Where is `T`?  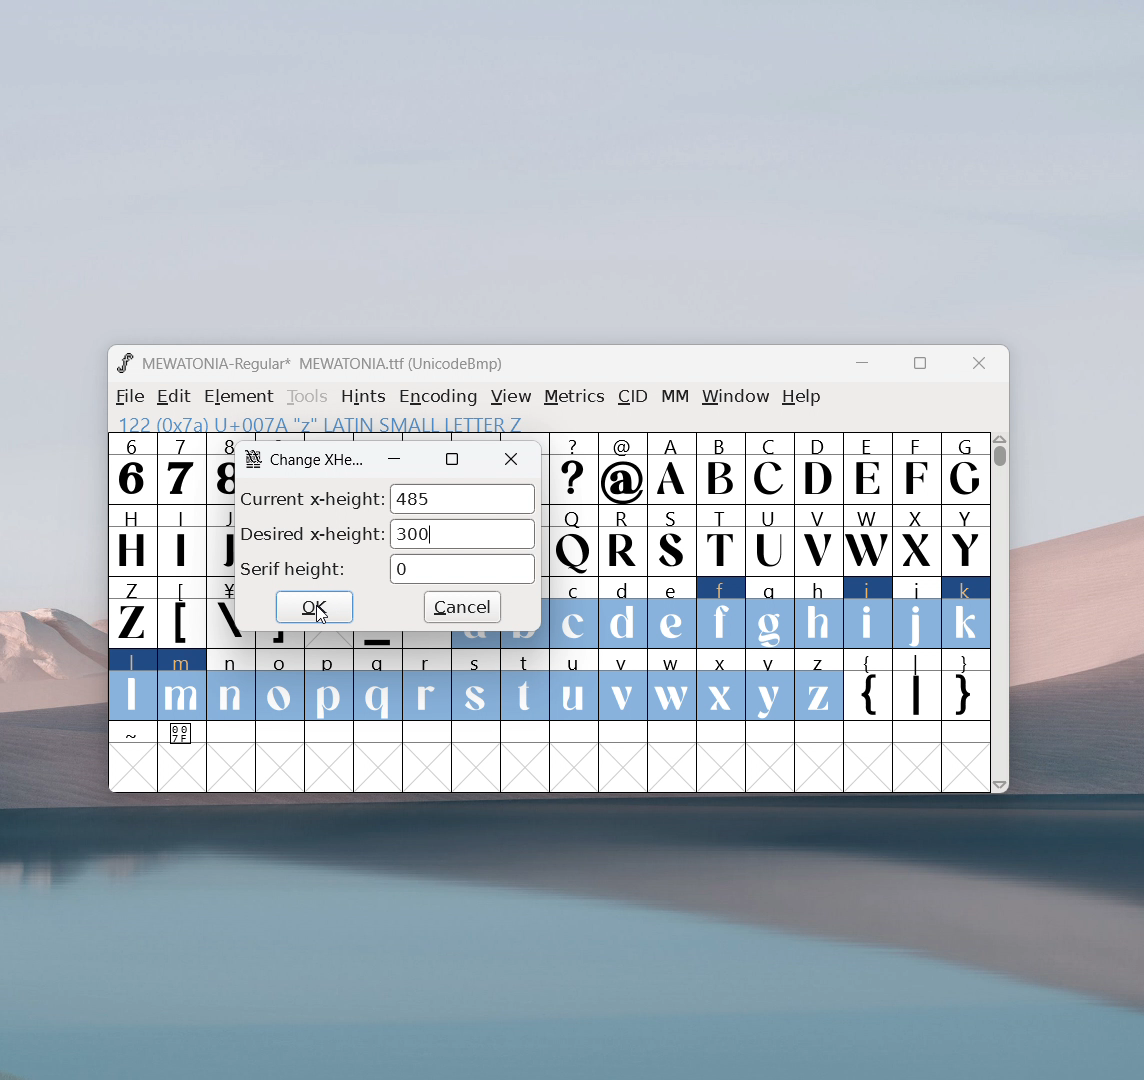
T is located at coordinates (722, 541).